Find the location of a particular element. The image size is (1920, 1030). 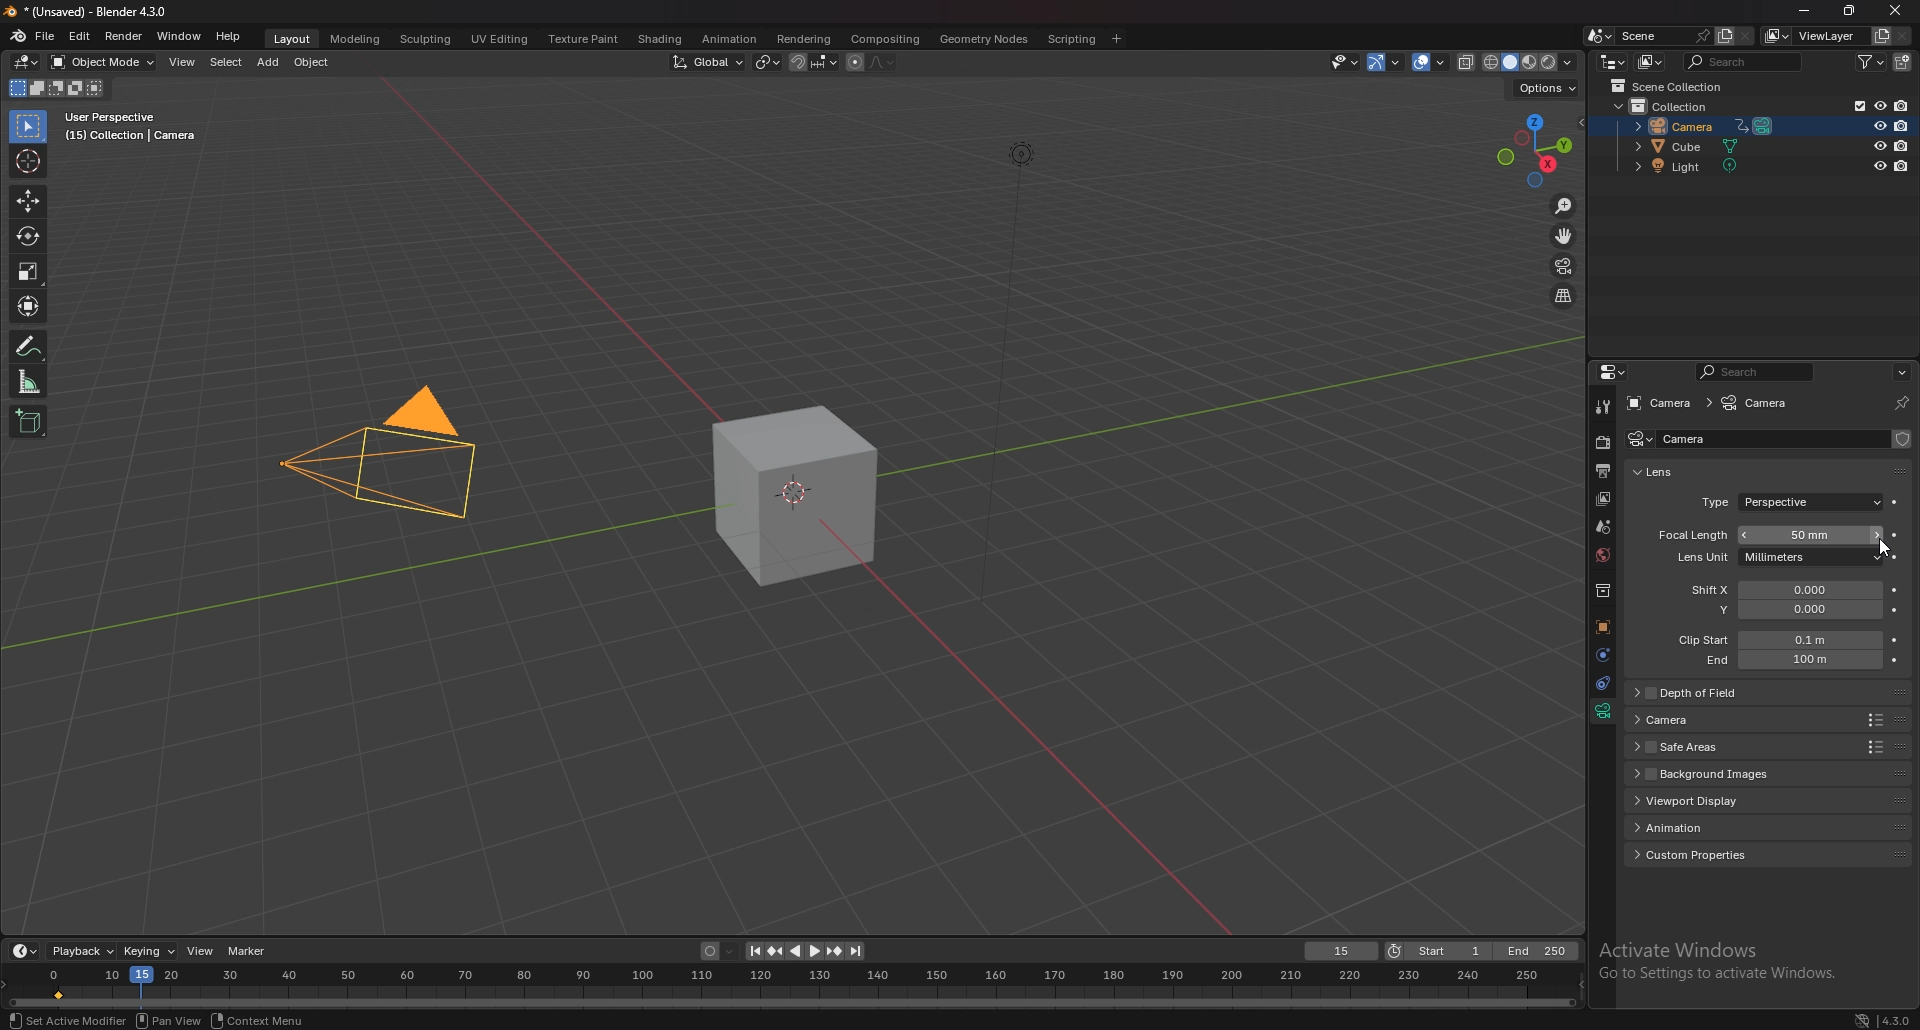

modeling is located at coordinates (355, 40).